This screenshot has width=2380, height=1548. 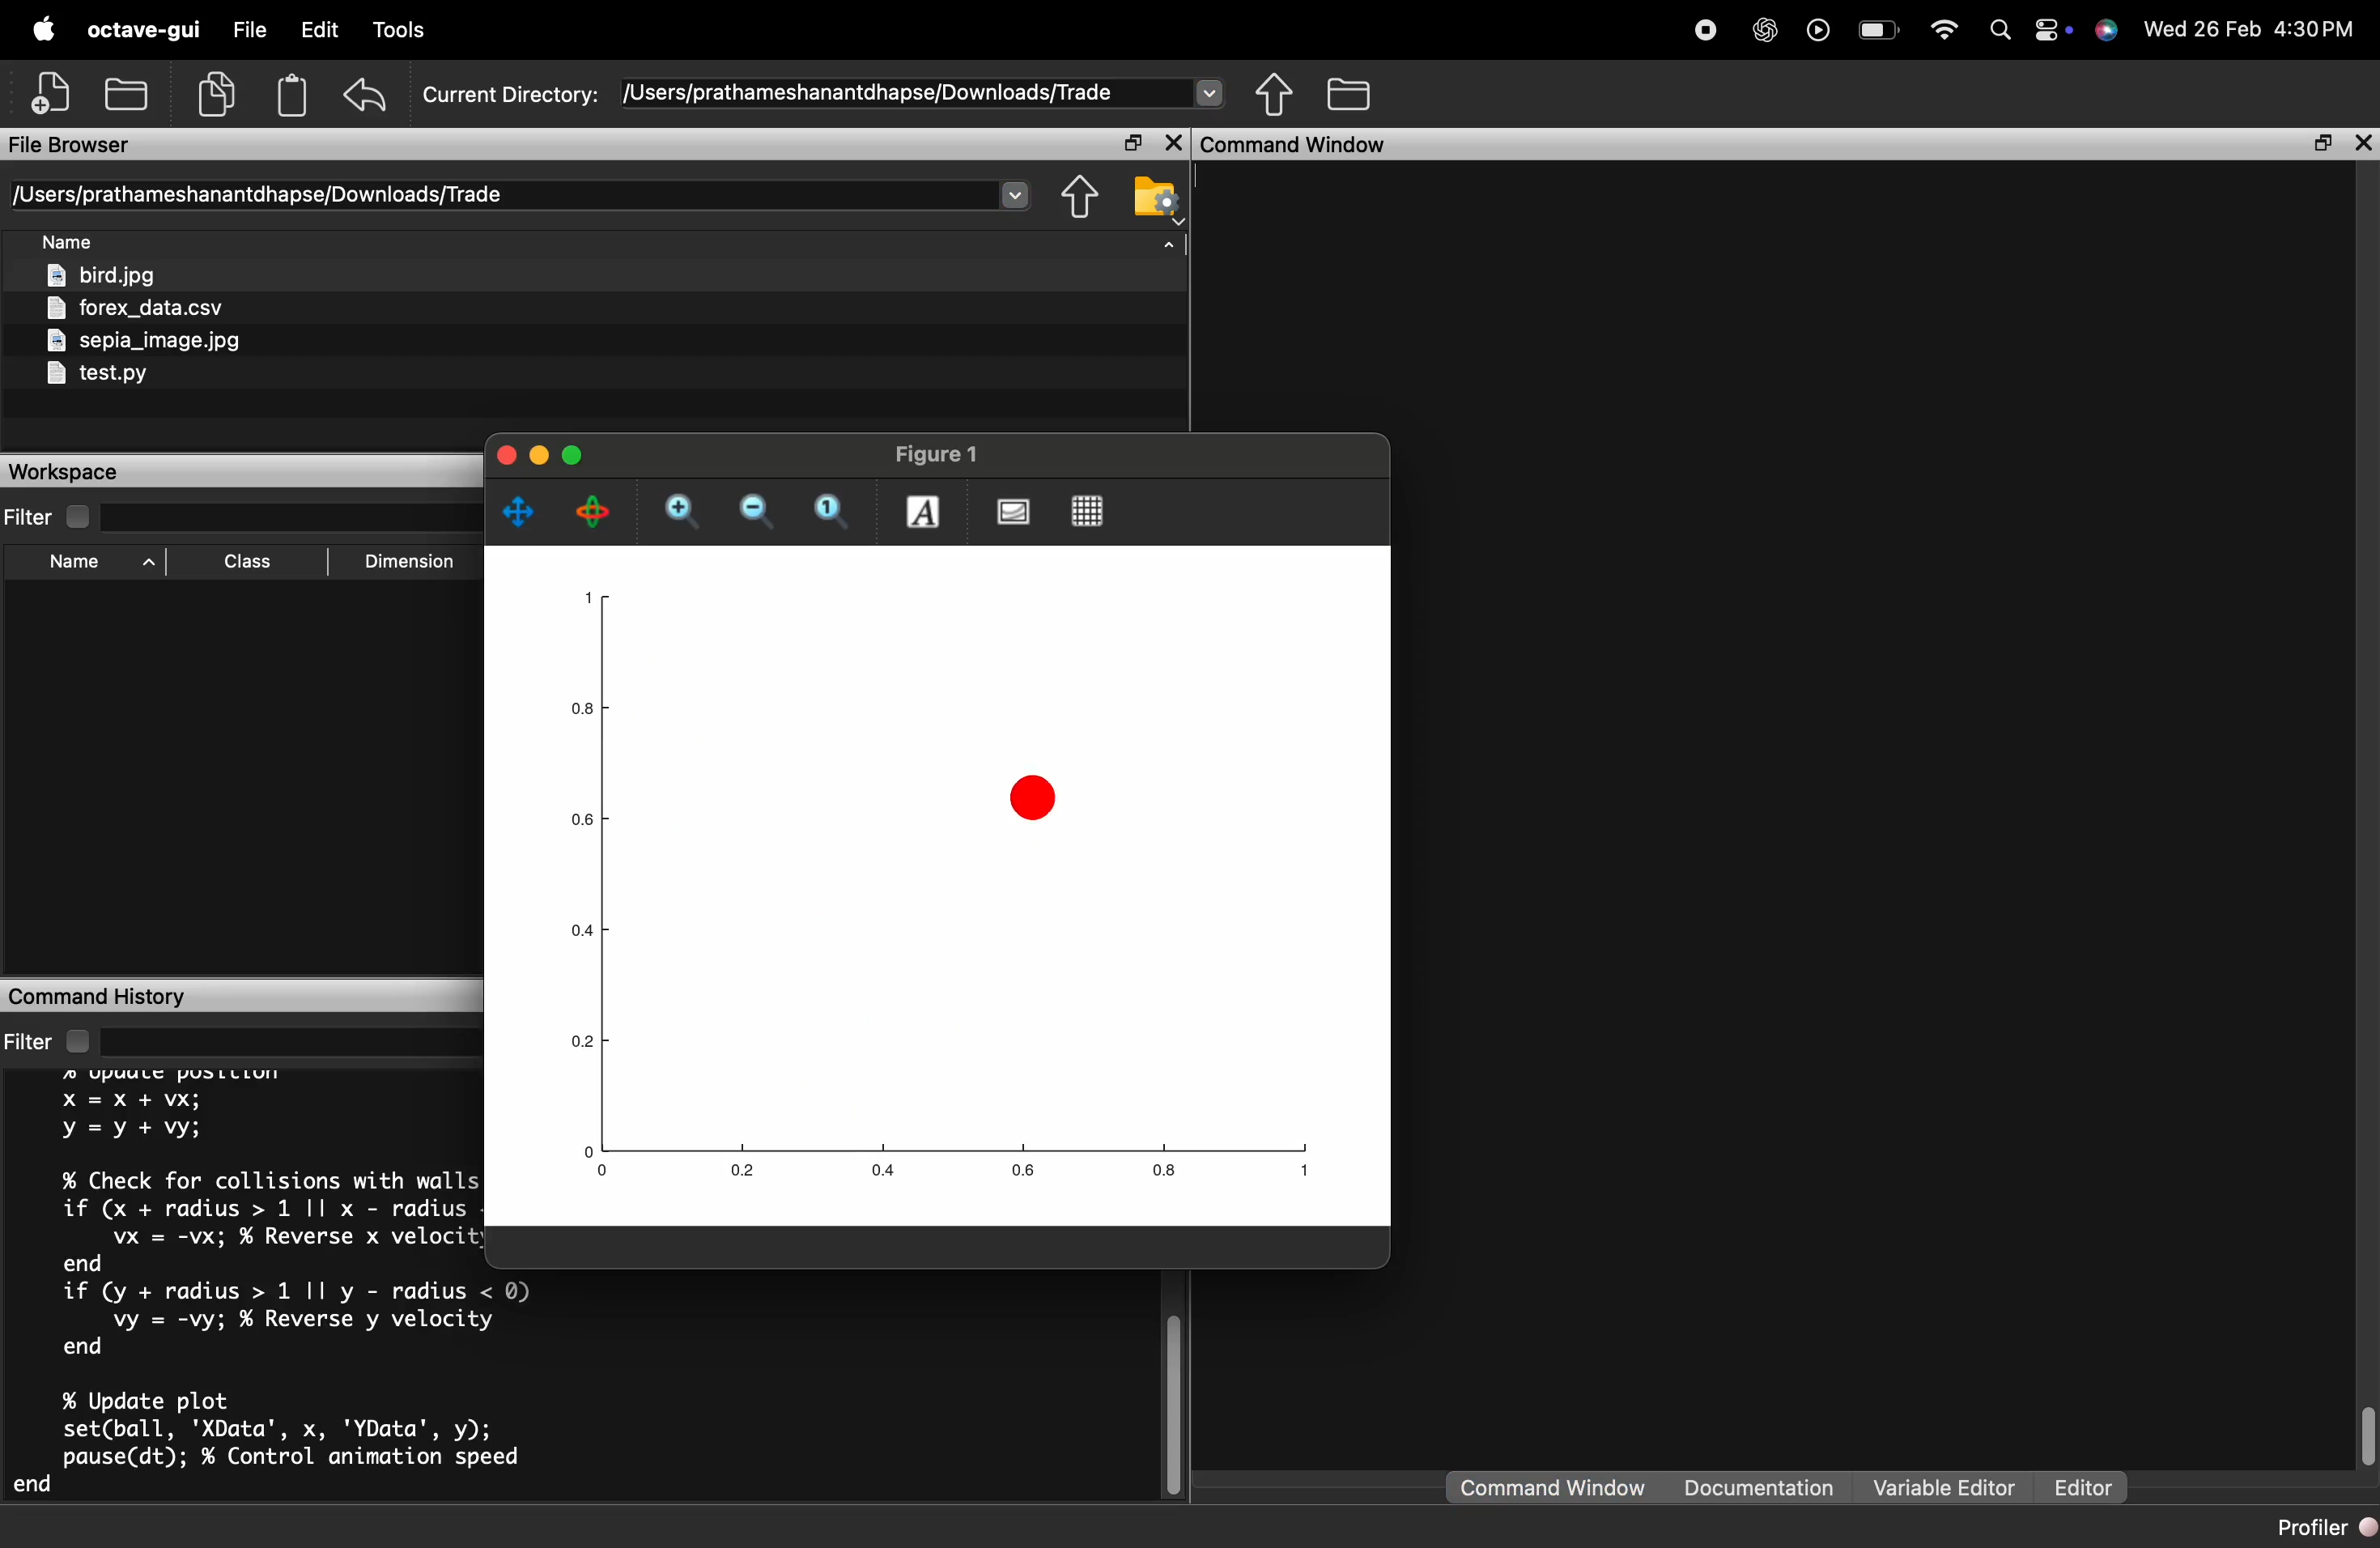 I want to click on battery, so click(x=1879, y=30).